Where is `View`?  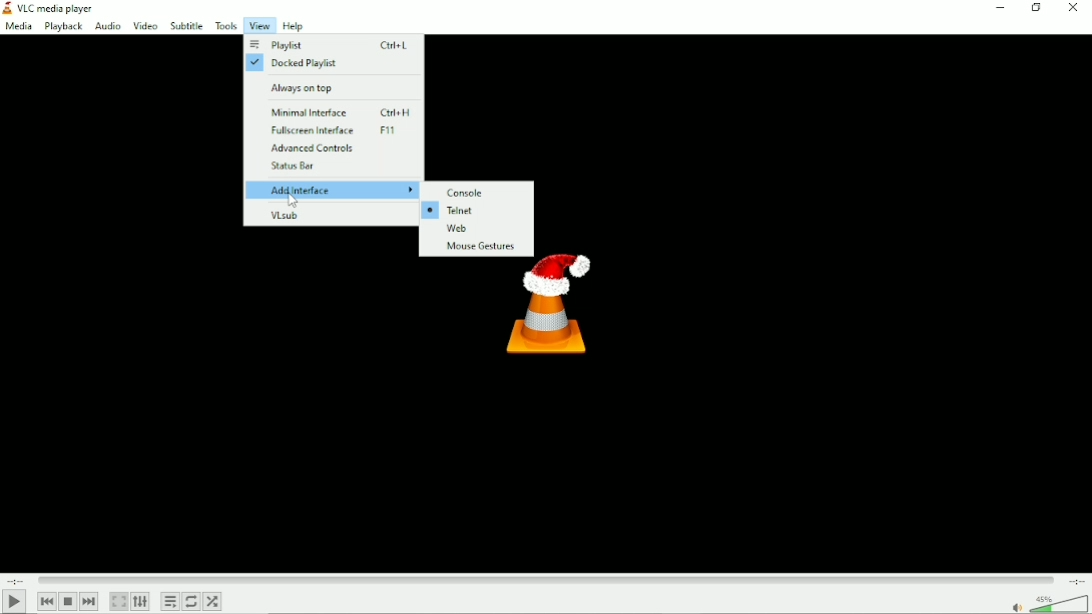
View is located at coordinates (258, 27).